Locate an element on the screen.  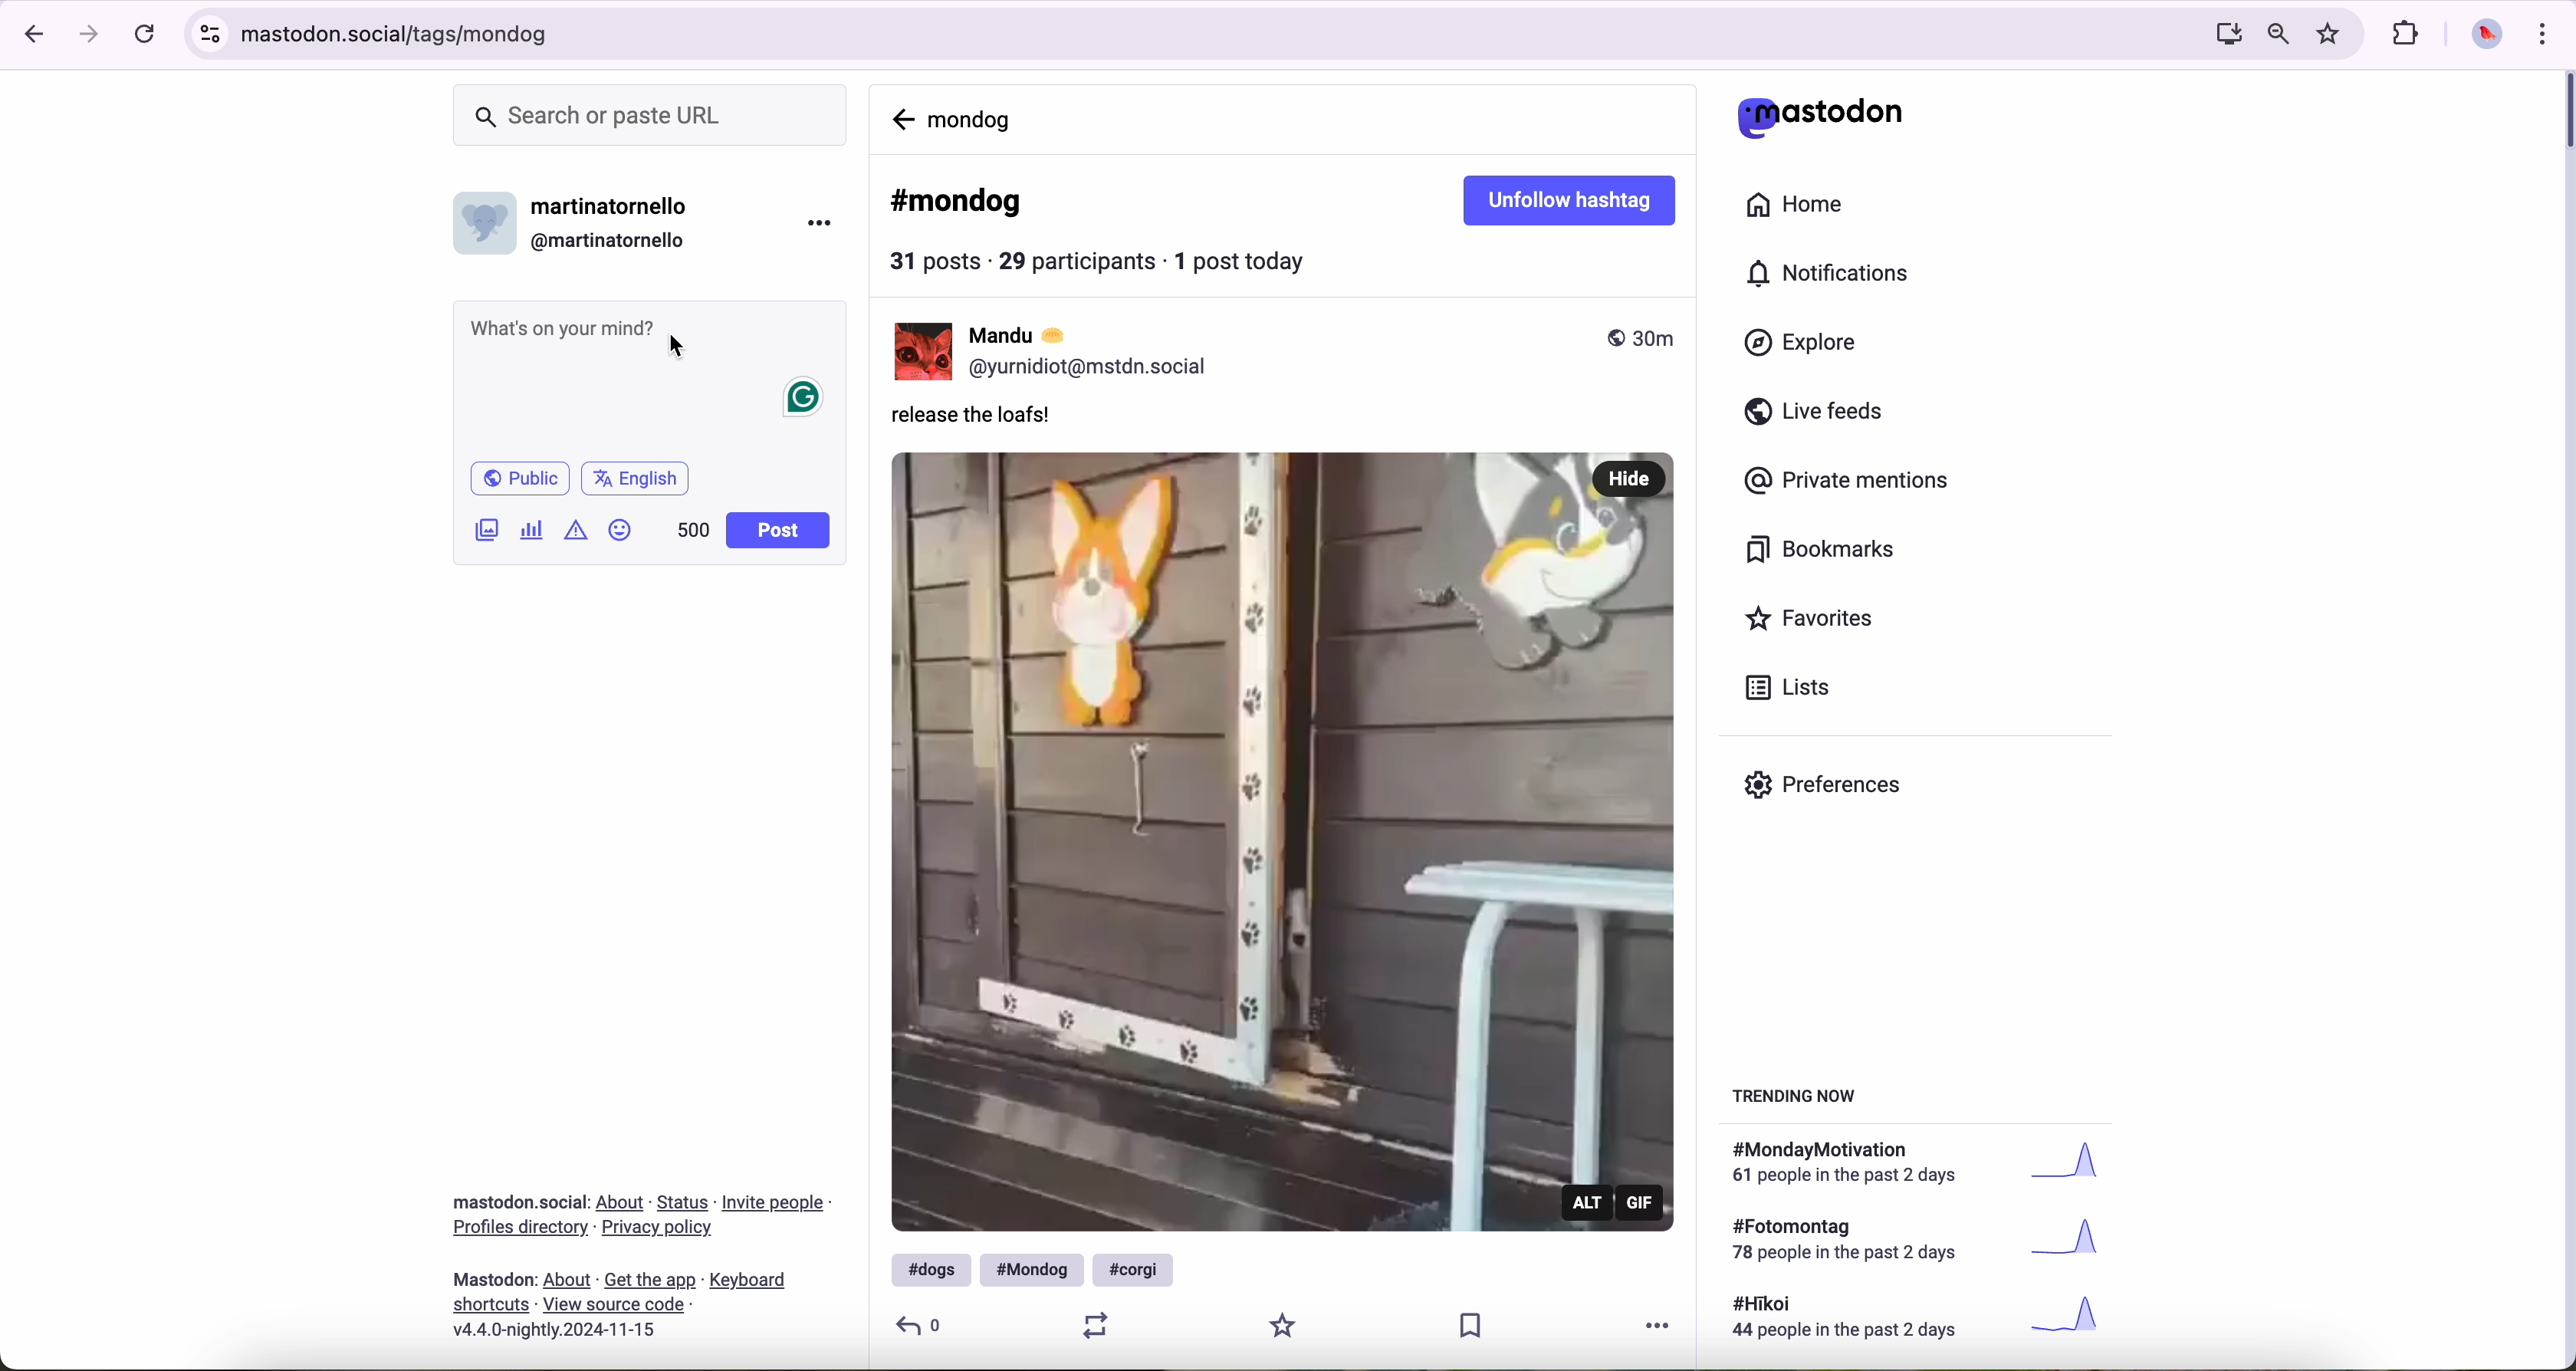
create a poll is located at coordinates (533, 529).